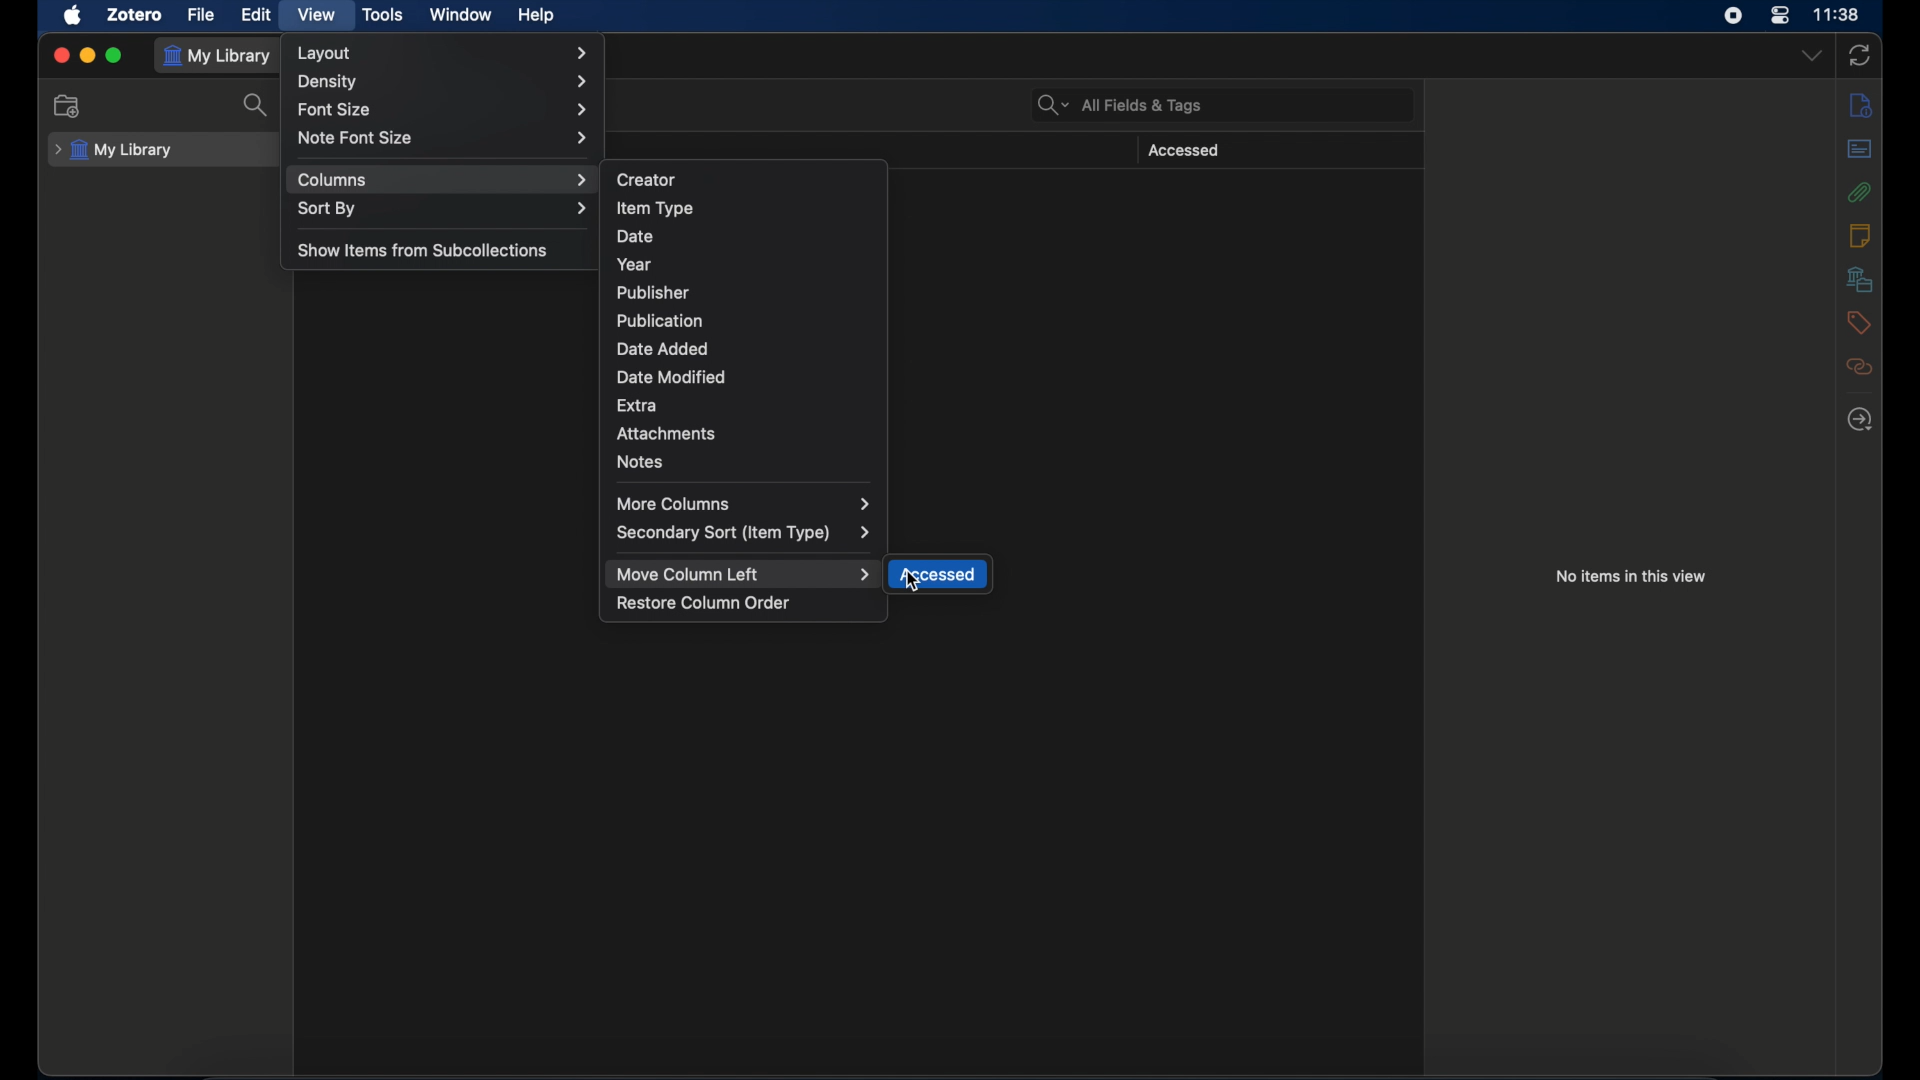  Describe the element at coordinates (61, 55) in the screenshot. I see `close` at that location.